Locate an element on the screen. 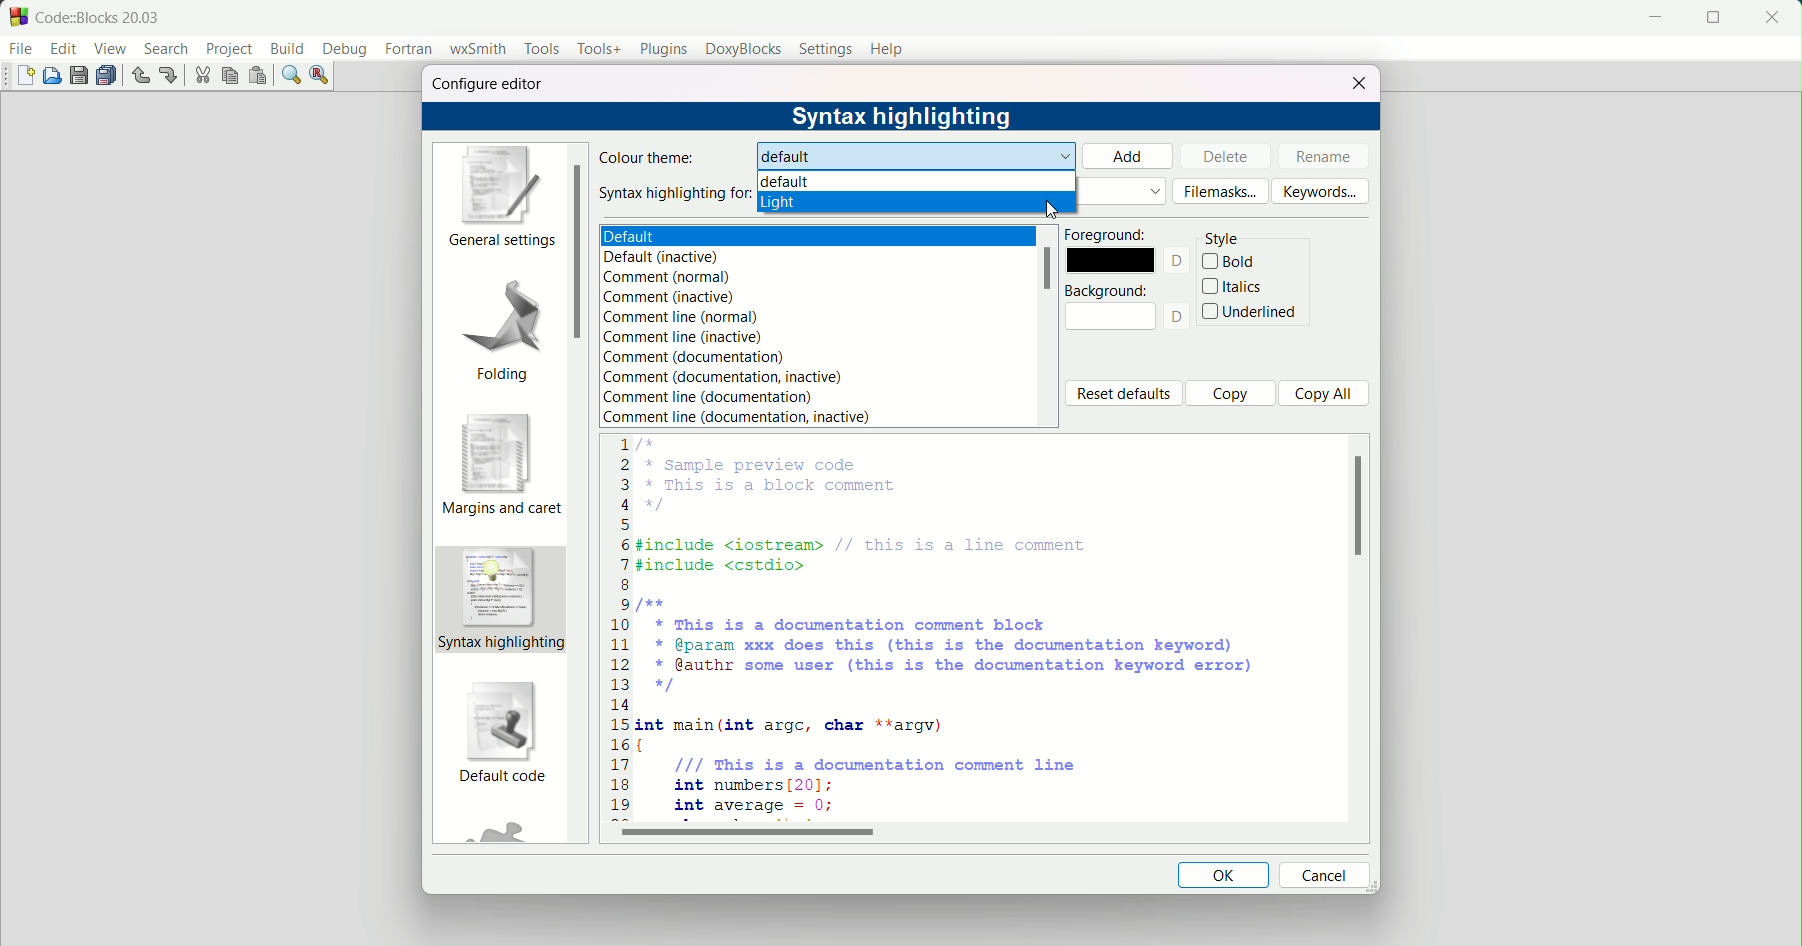 This screenshot has height=946, width=1802. save is located at coordinates (79, 74).